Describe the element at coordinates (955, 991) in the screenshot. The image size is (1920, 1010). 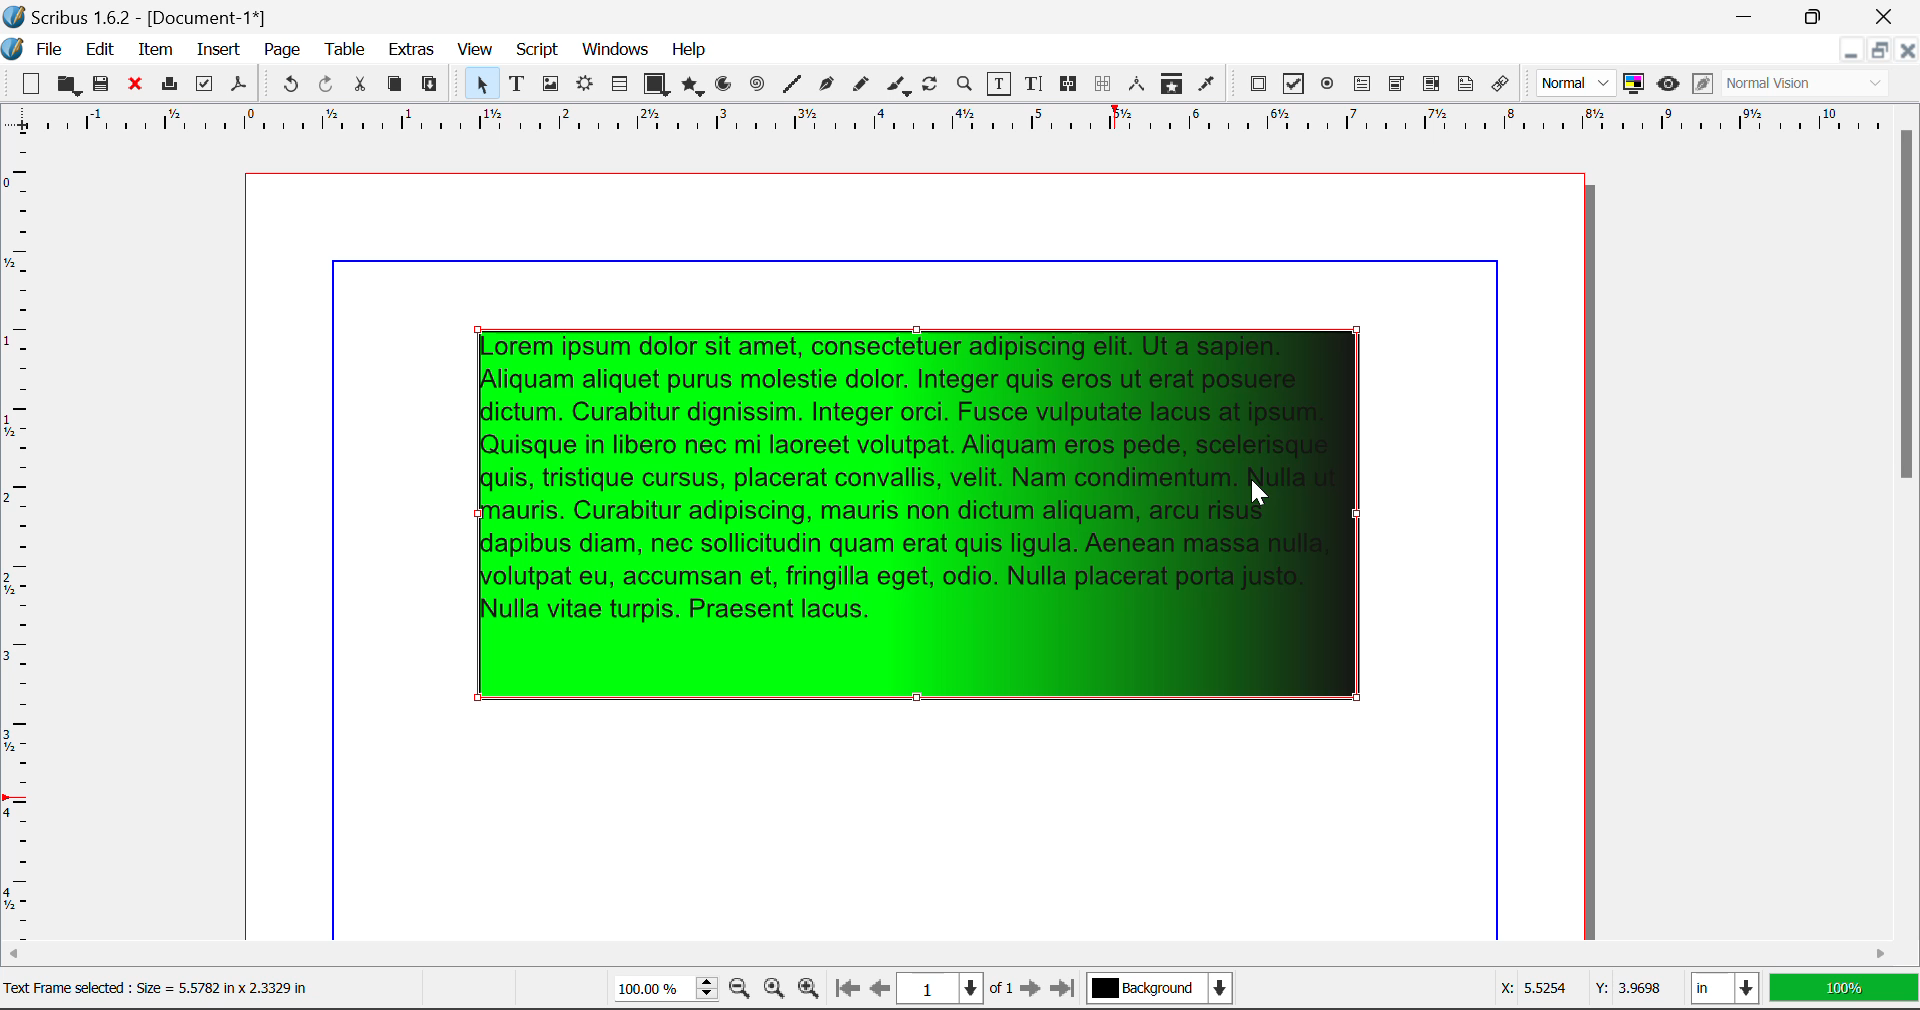
I see `Page 1 of 1` at that location.